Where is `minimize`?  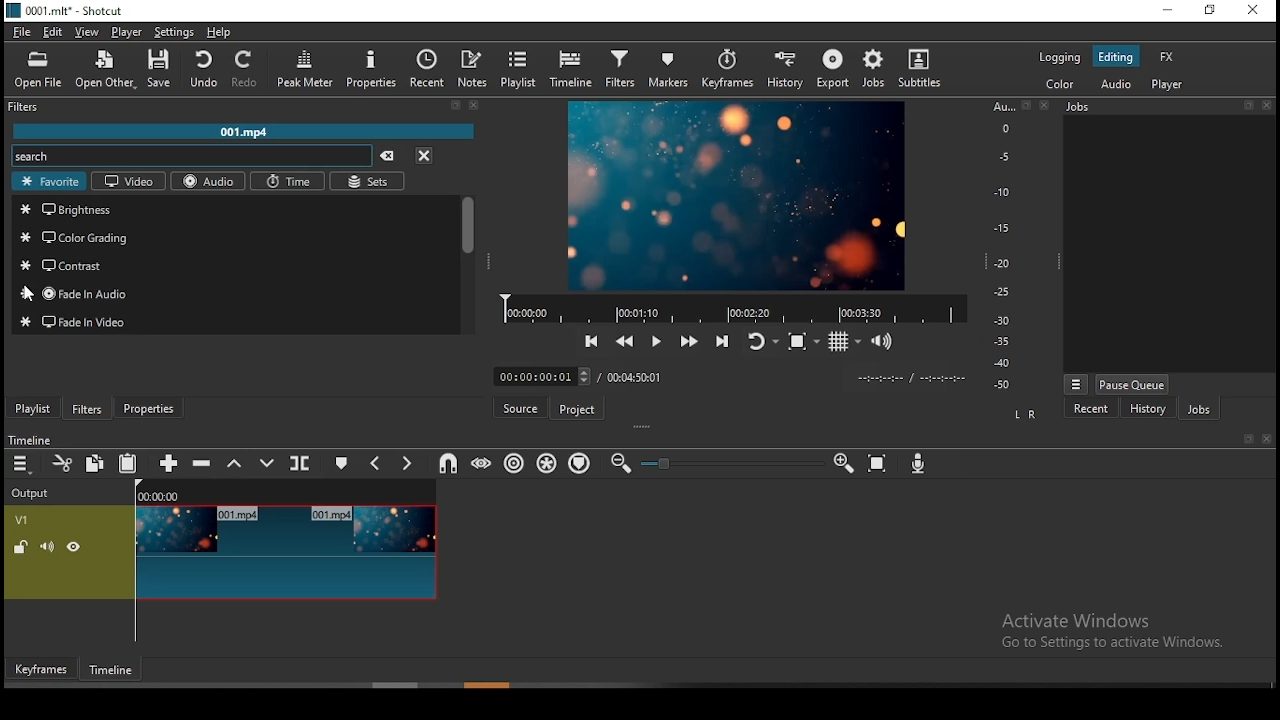
minimize is located at coordinates (1171, 11).